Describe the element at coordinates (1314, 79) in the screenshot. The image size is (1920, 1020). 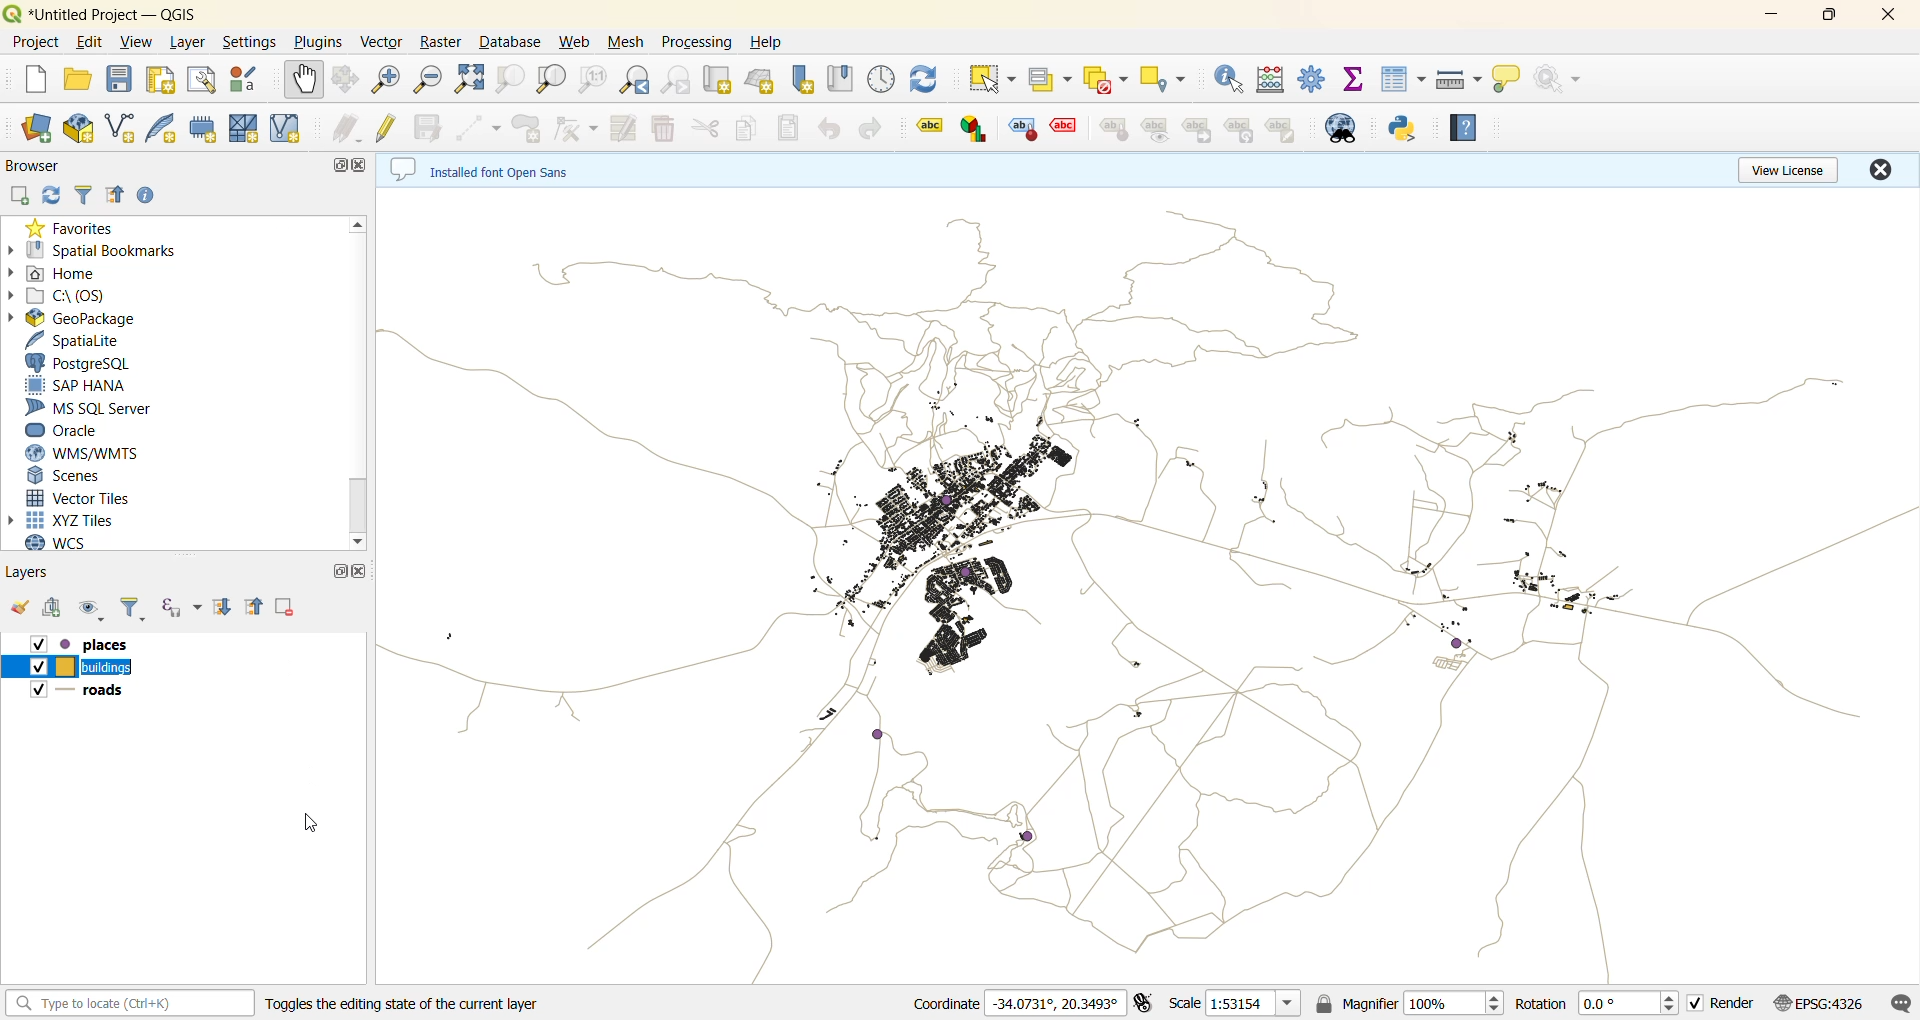
I see `toolbox` at that location.